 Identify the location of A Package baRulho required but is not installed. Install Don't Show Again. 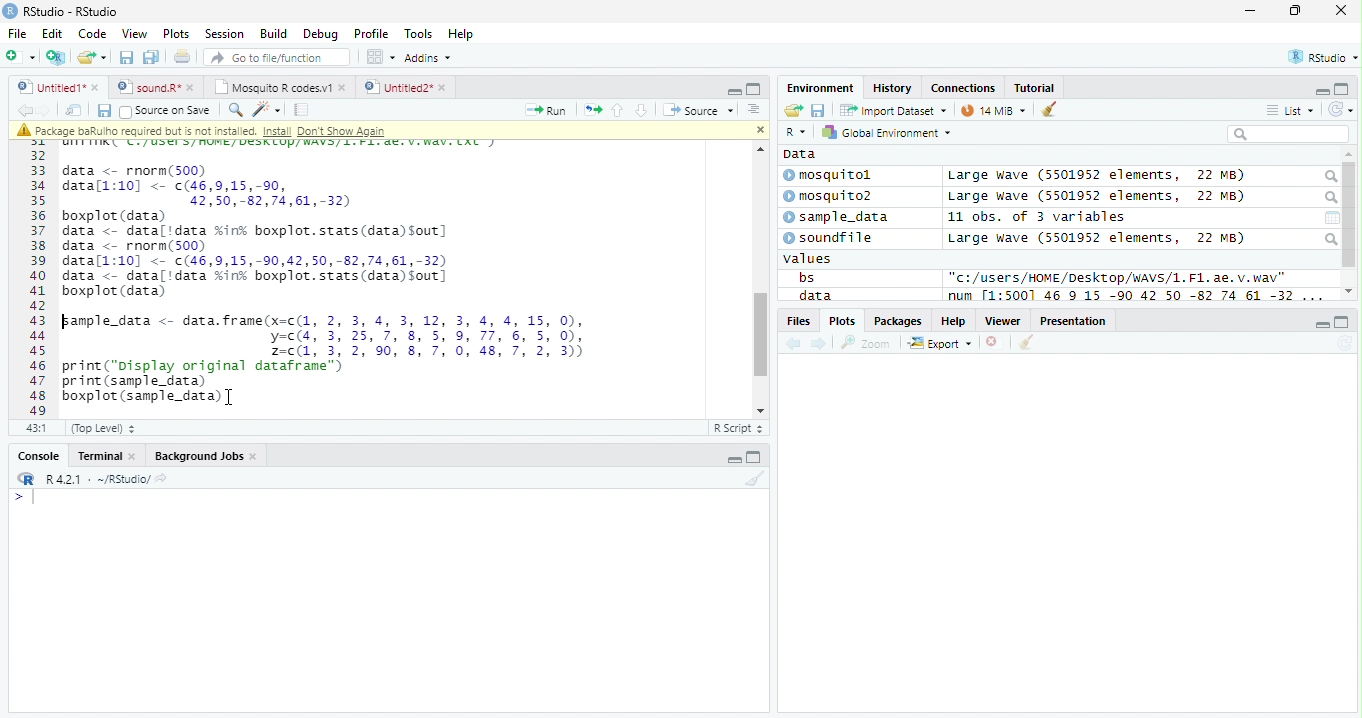
(242, 130).